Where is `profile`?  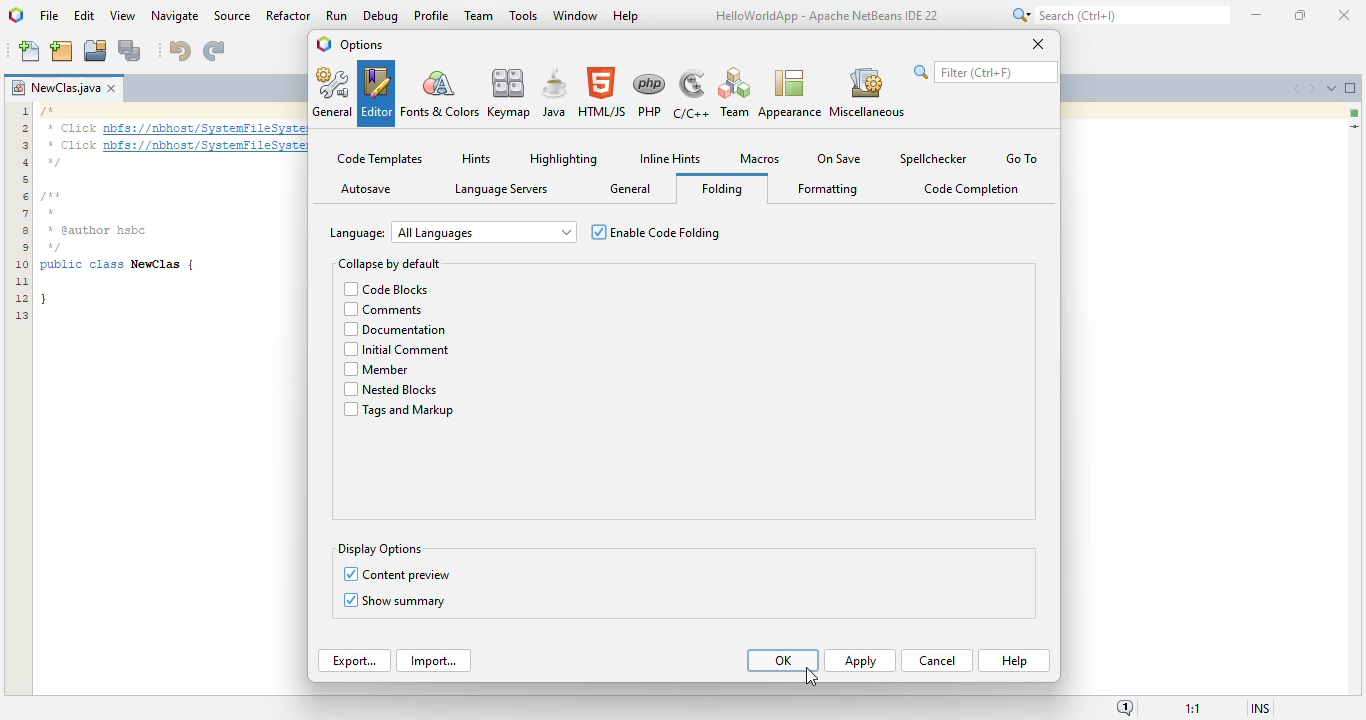 profile is located at coordinates (432, 15).